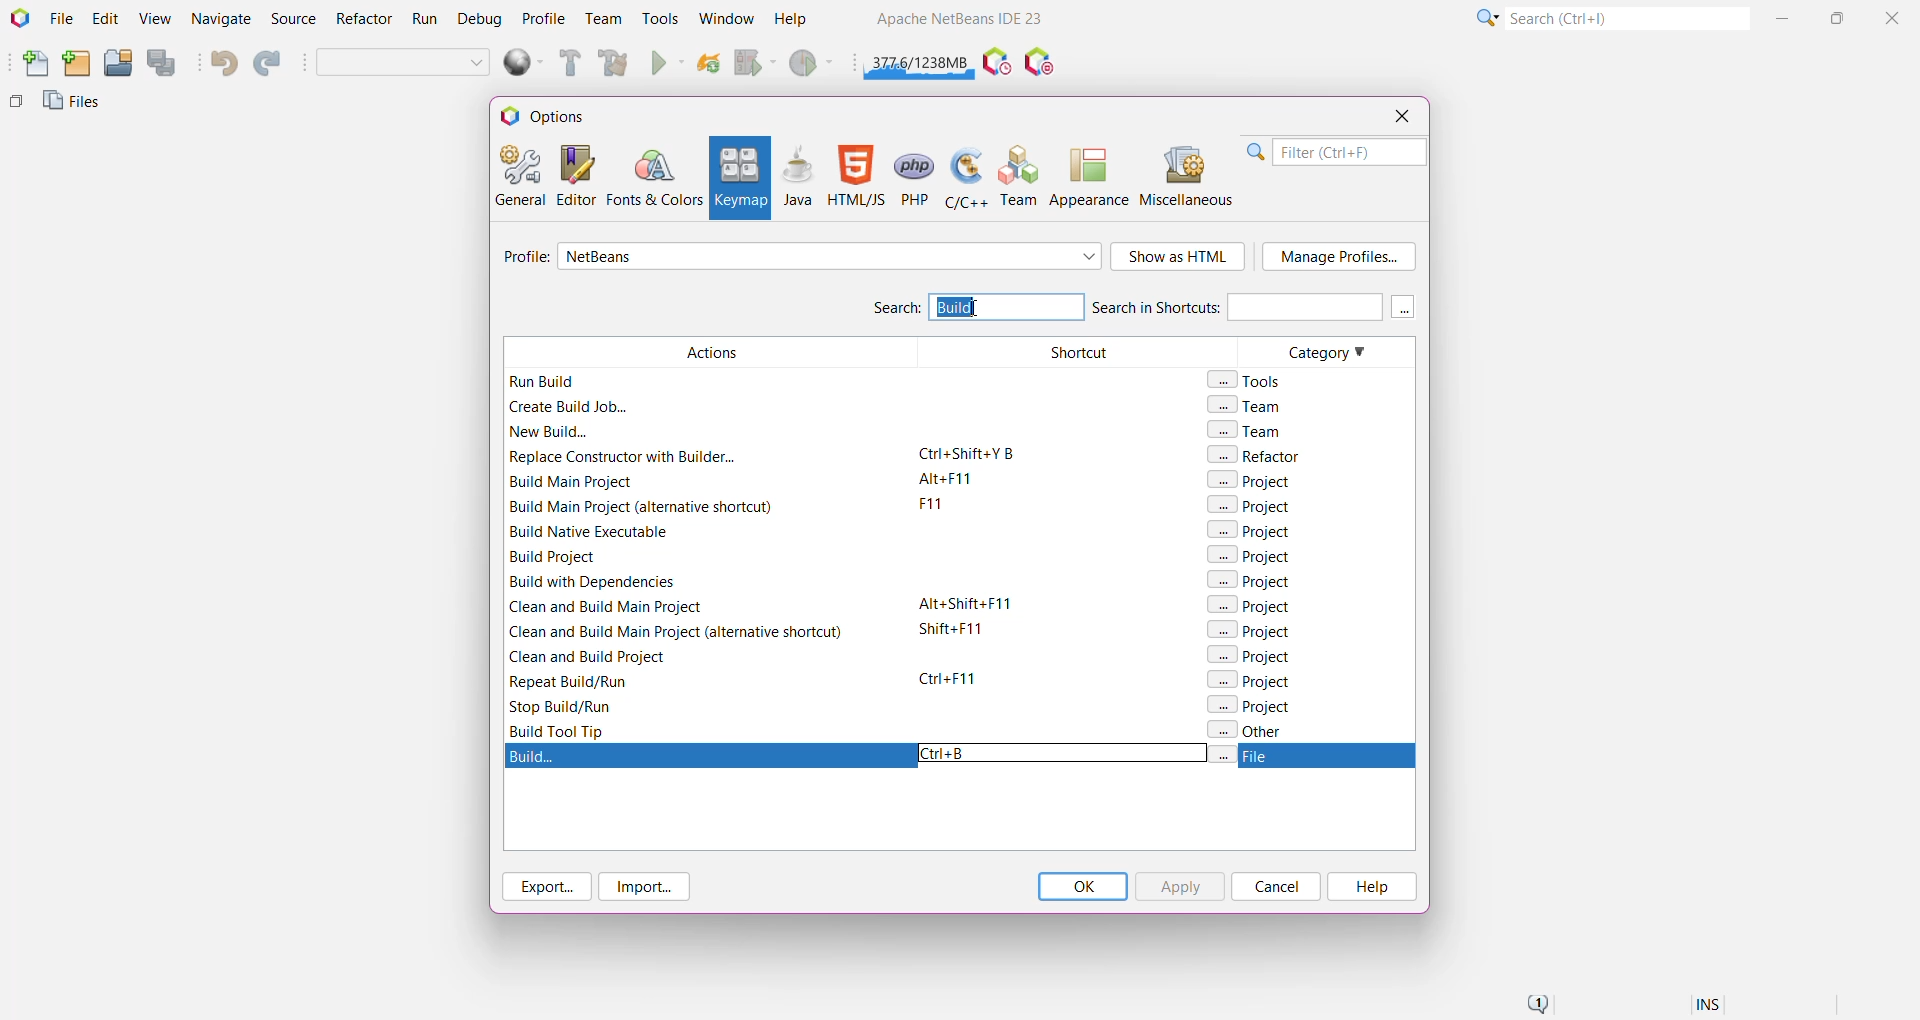 This screenshot has height=1020, width=1920. I want to click on Show as HTML, so click(1179, 258).